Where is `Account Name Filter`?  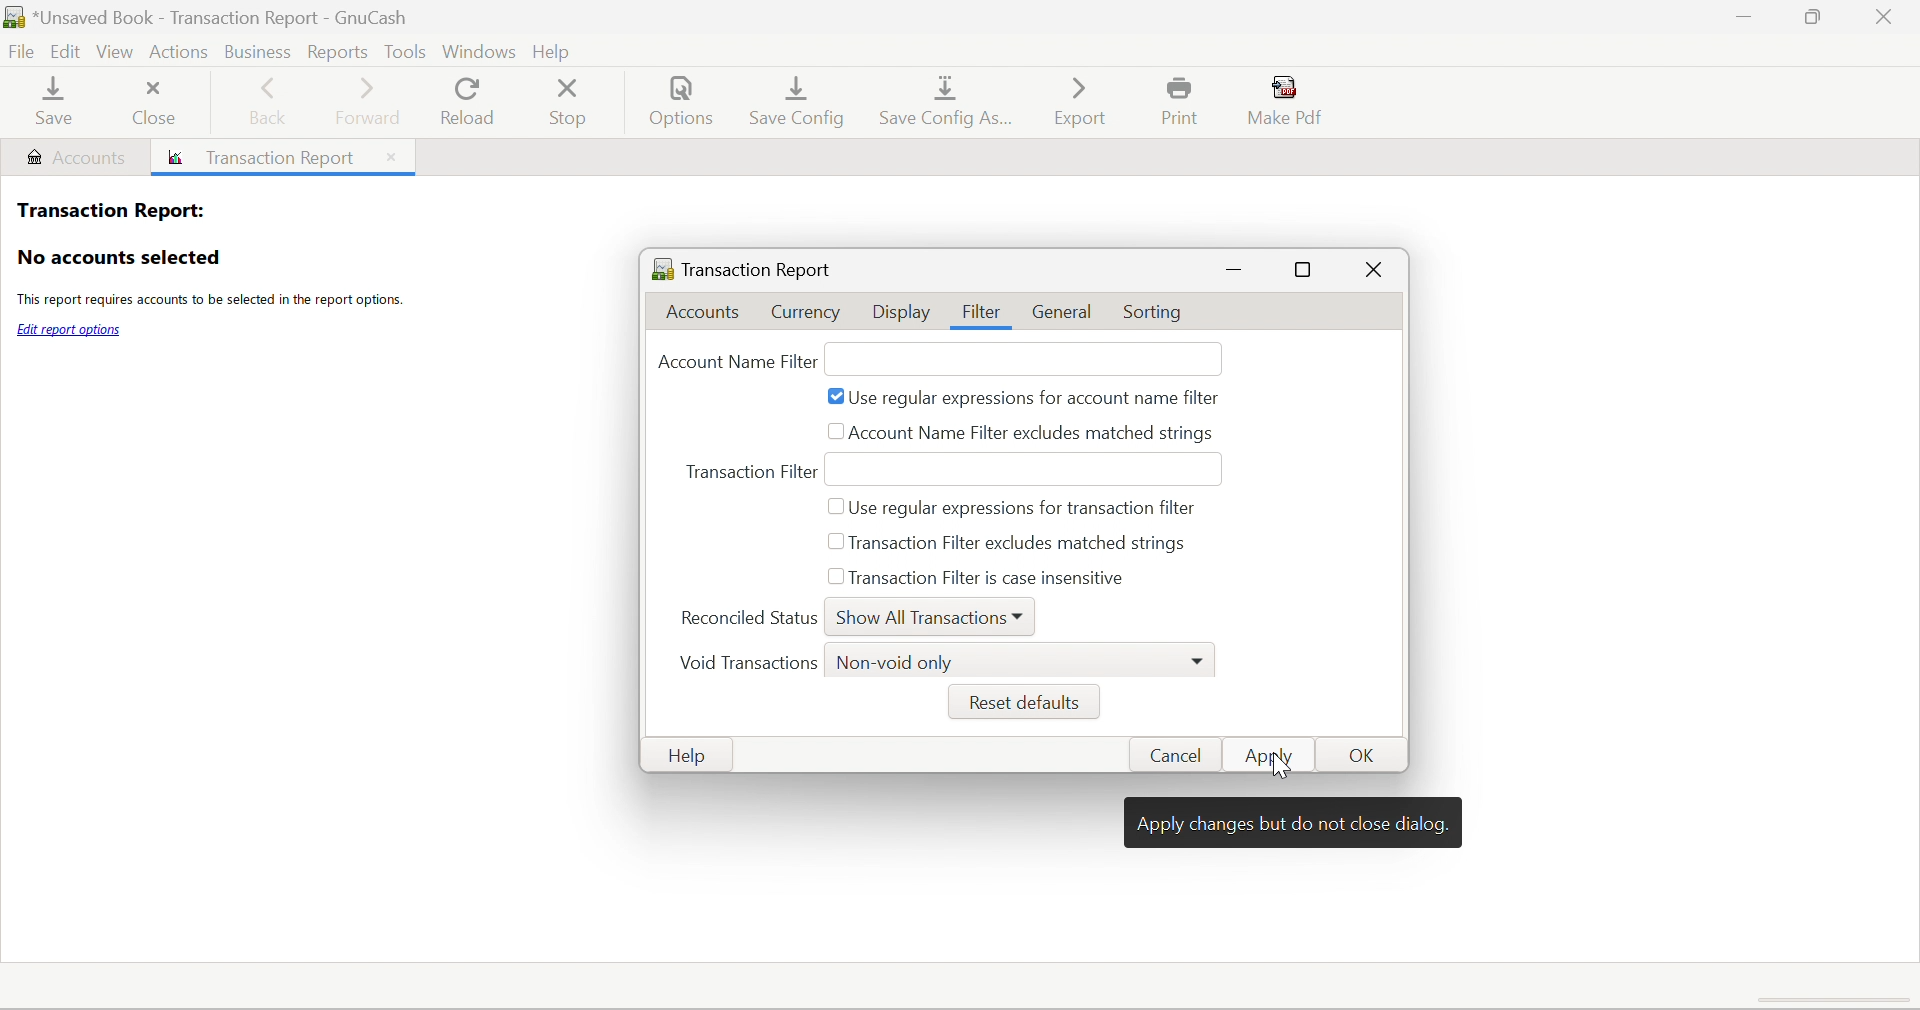
Account Name Filter is located at coordinates (734, 362).